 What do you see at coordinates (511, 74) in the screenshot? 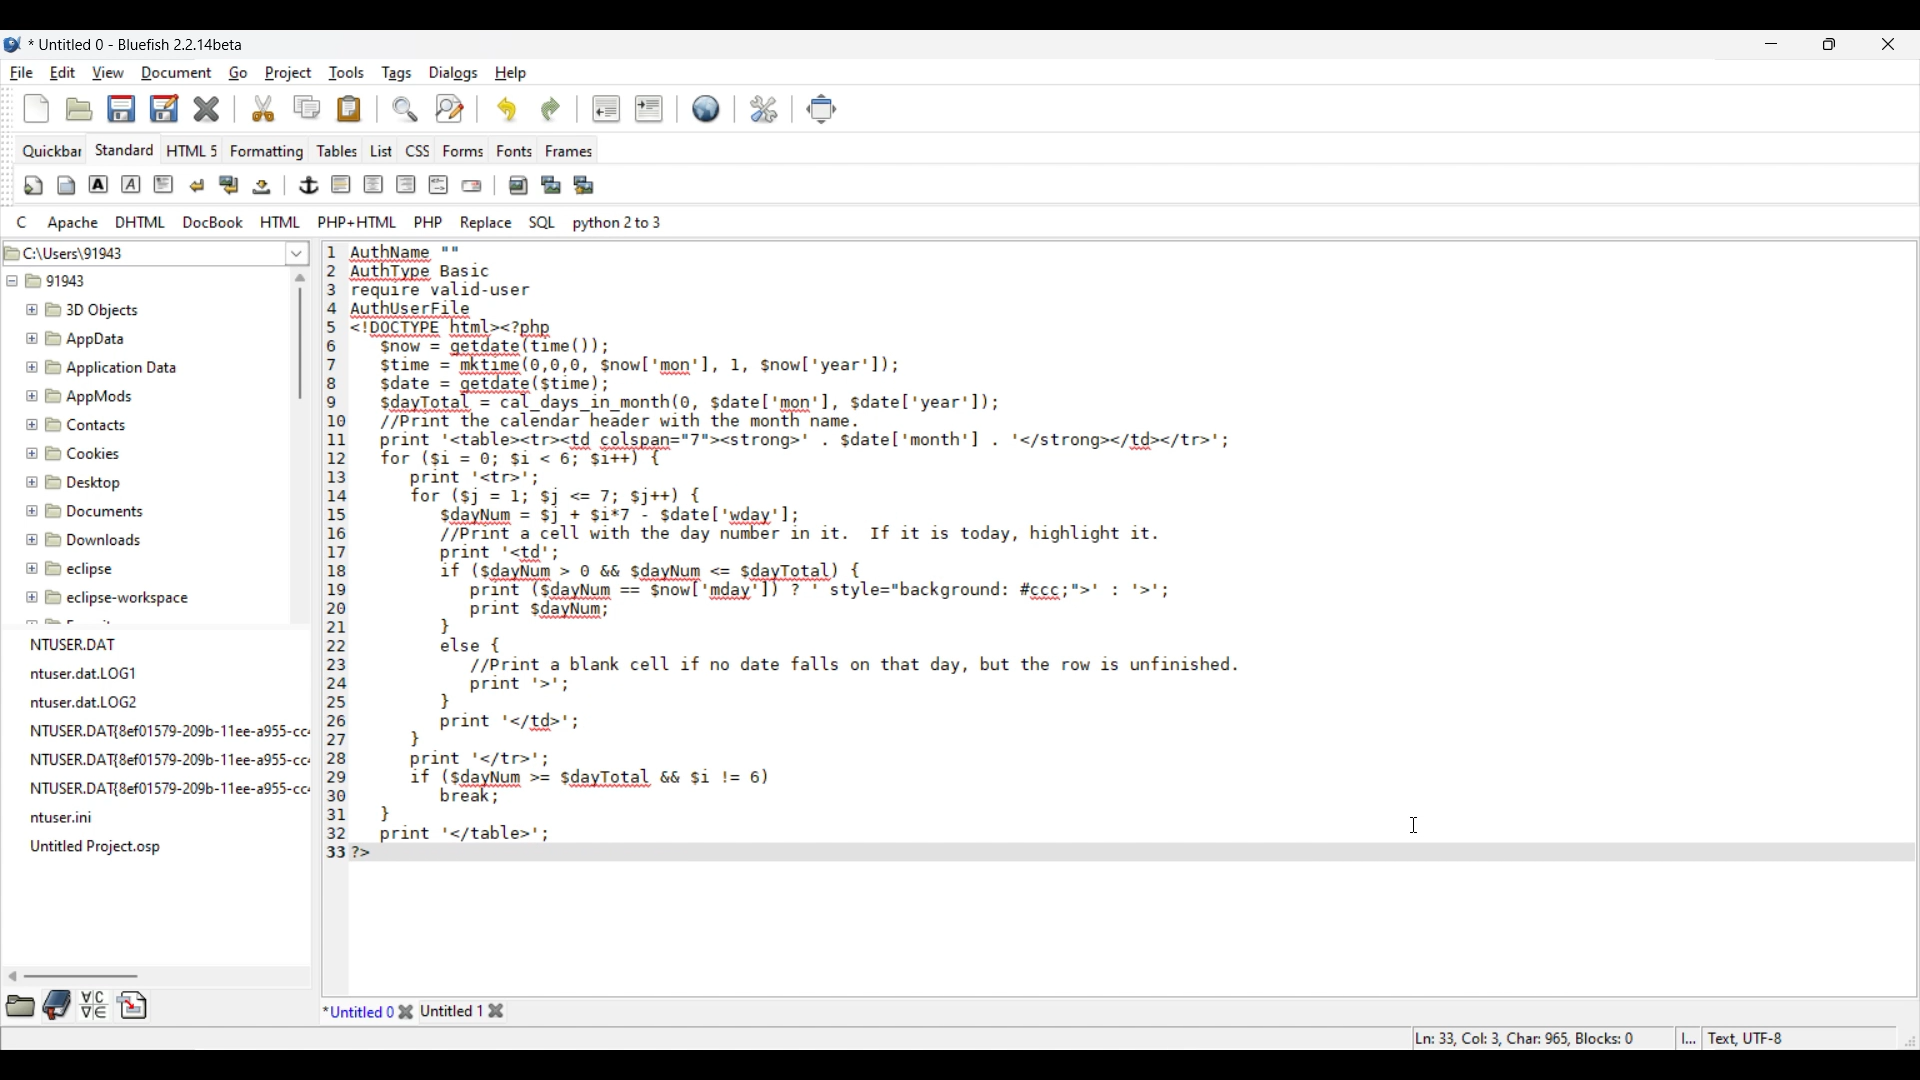
I see `Help menu` at bounding box center [511, 74].